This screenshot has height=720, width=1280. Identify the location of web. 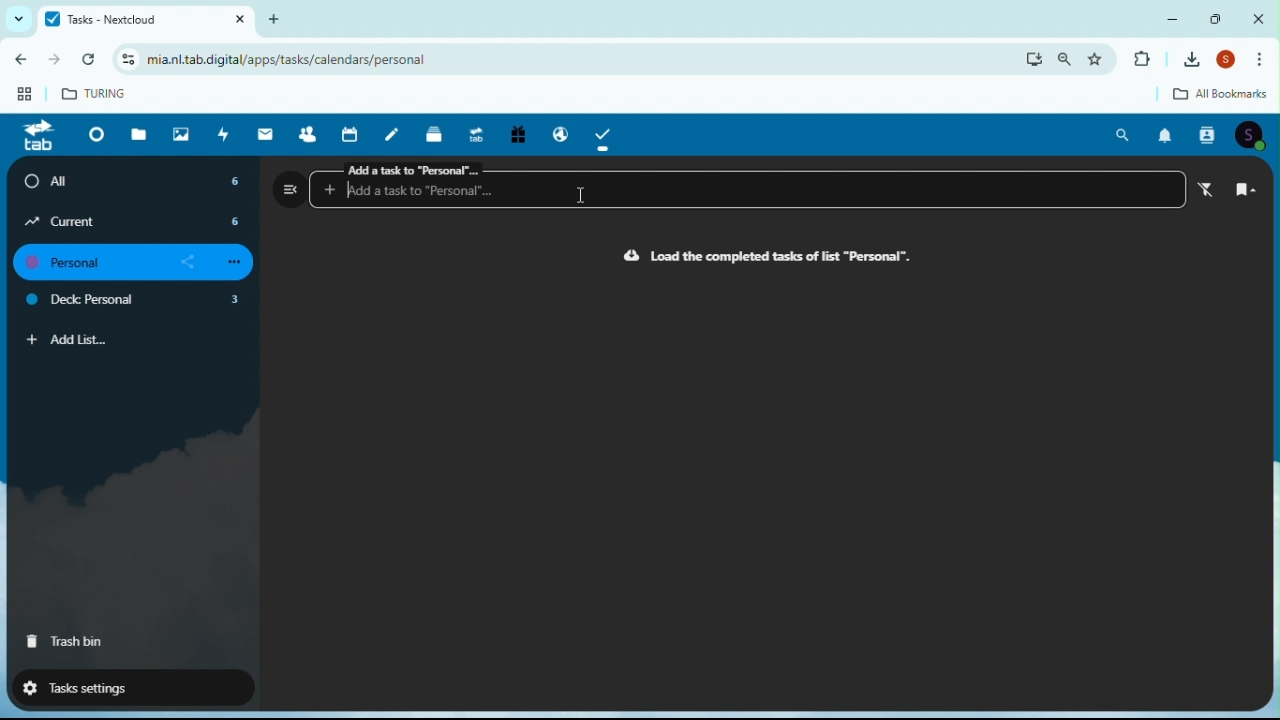
(21, 98).